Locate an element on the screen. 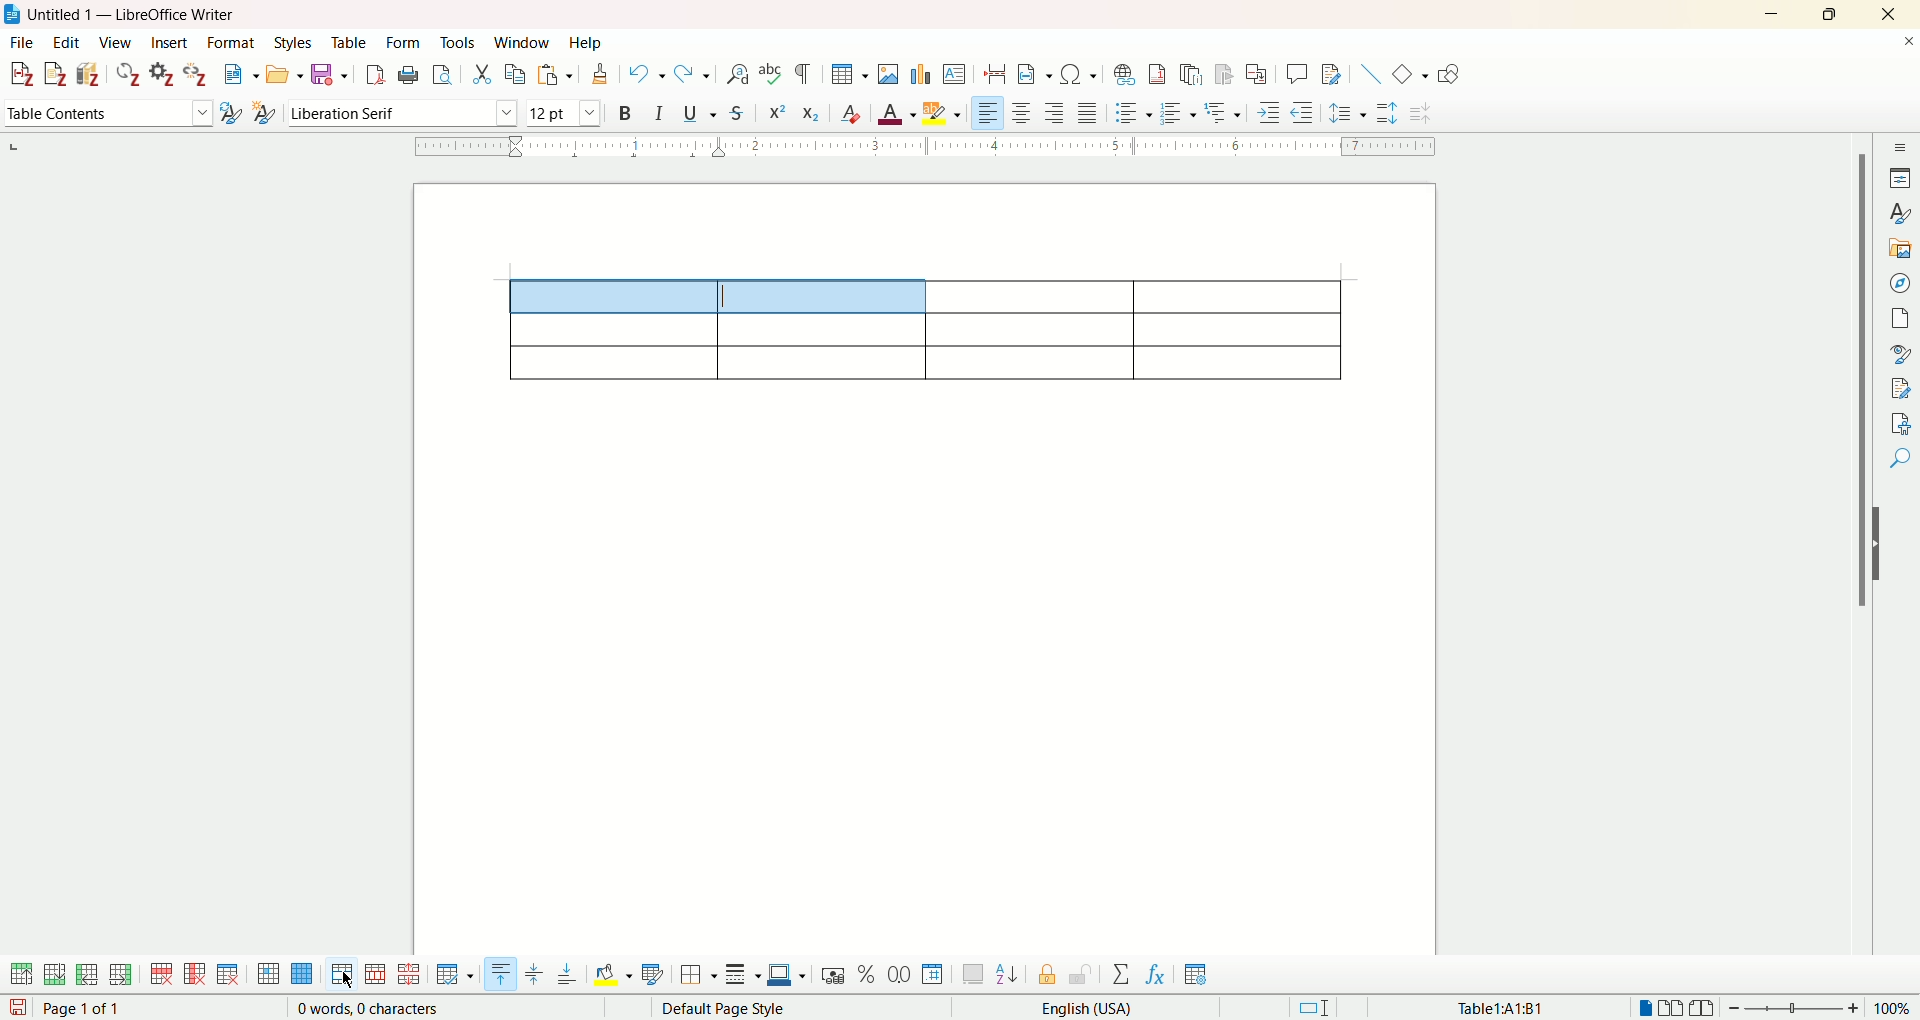 This screenshot has height=1020, width=1920. align bottom is located at coordinates (574, 976).